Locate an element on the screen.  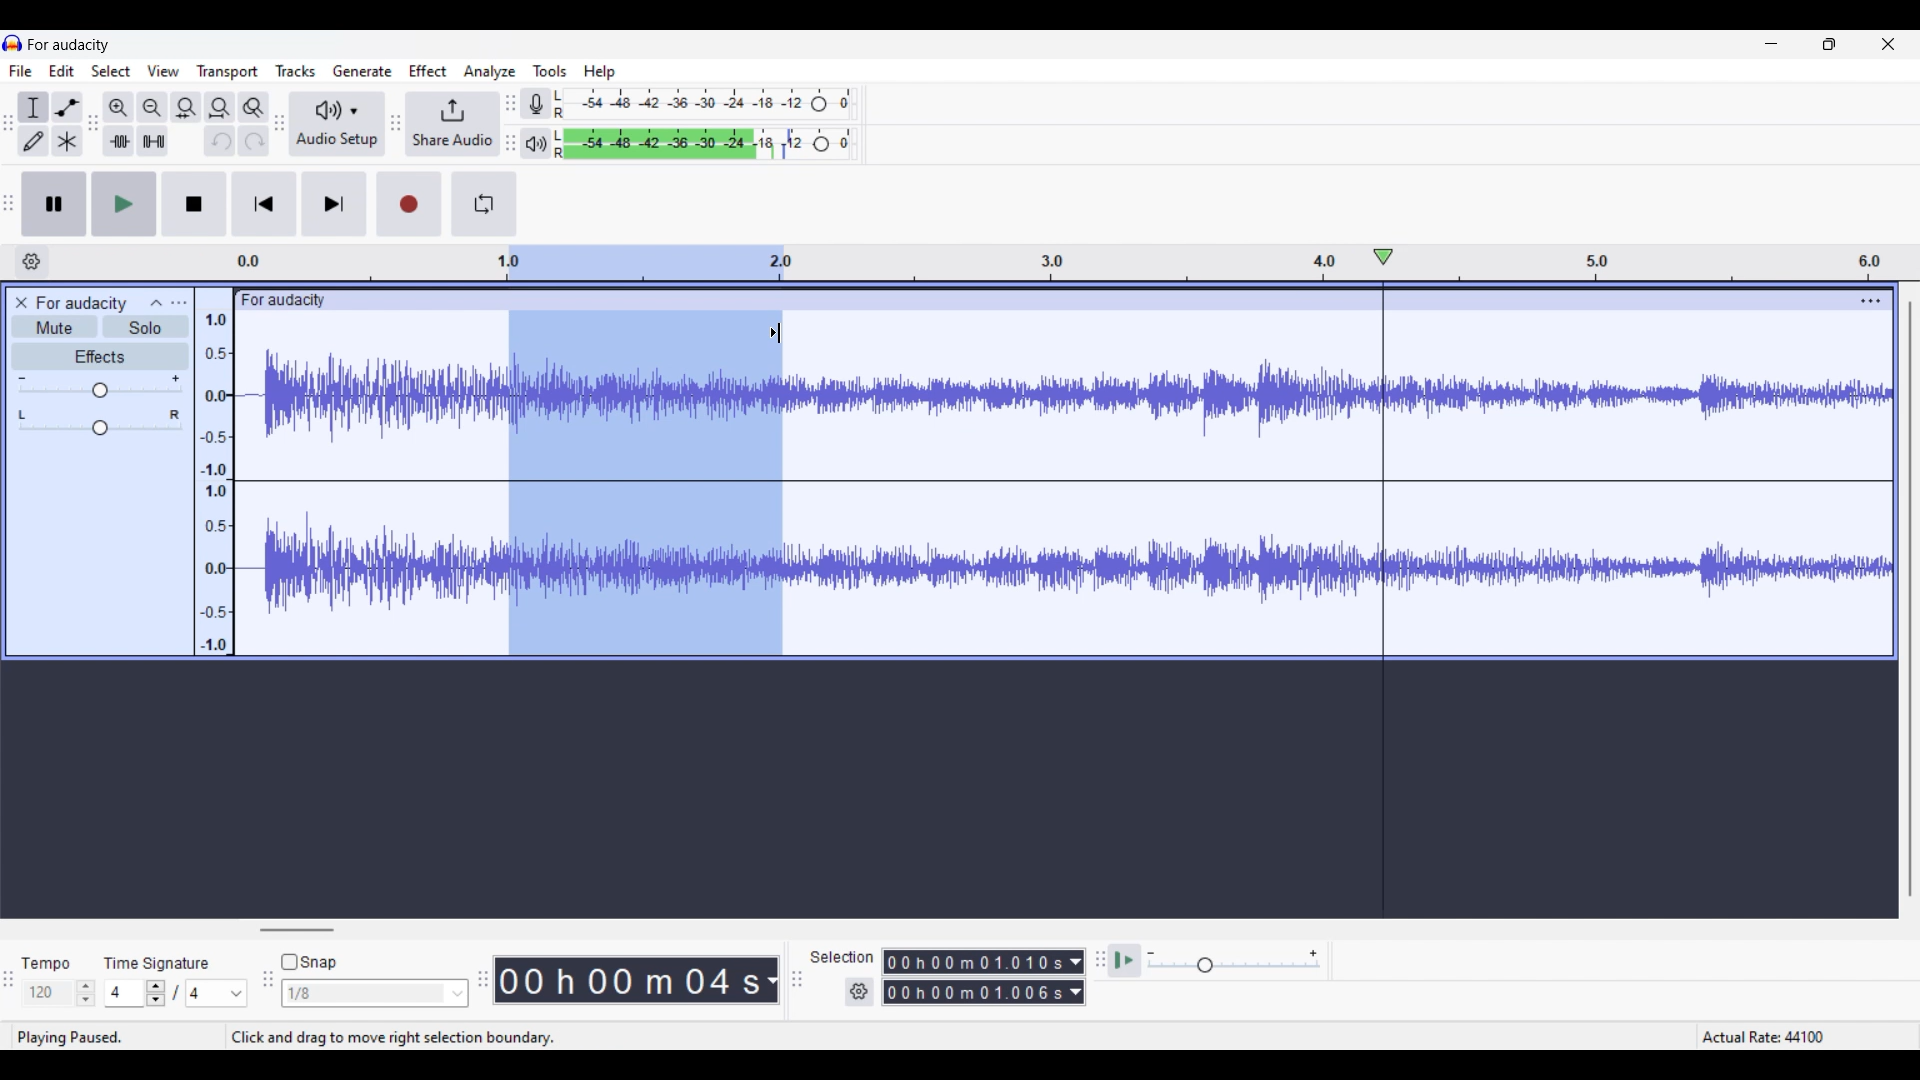
View menu is located at coordinates (164, 70).